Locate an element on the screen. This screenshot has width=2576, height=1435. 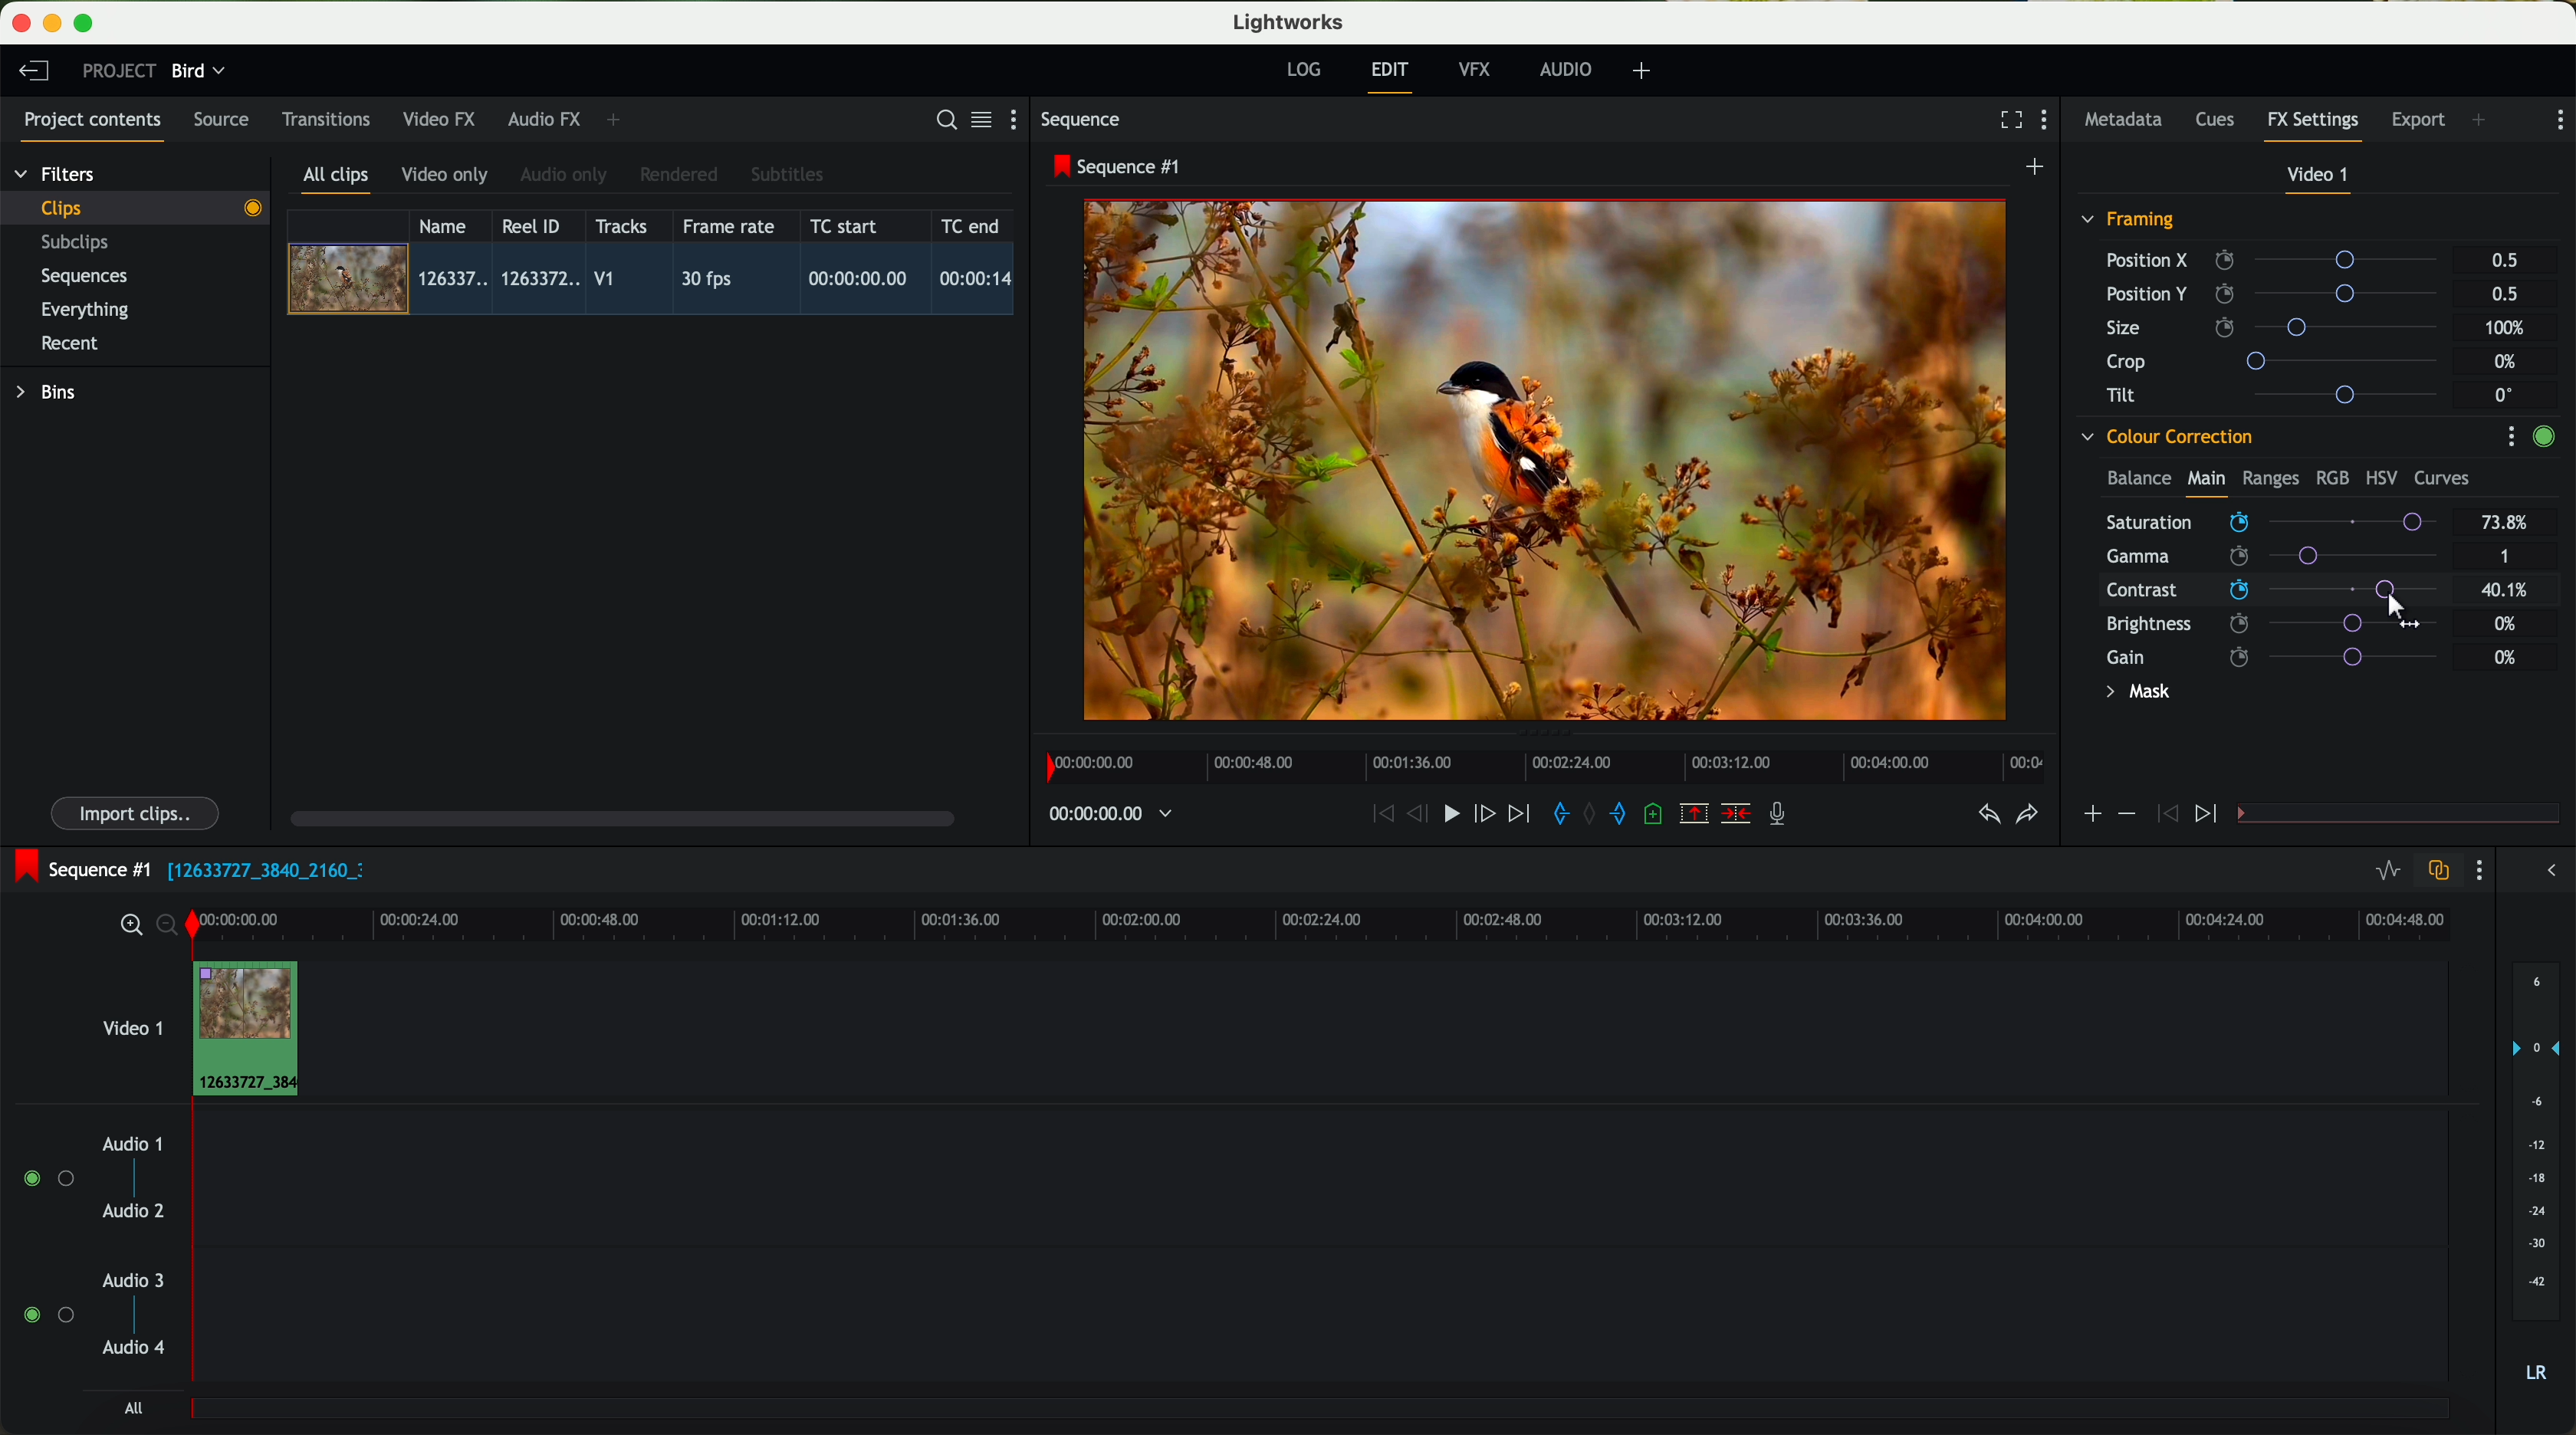
0% is located at coordinates (2506, 657).